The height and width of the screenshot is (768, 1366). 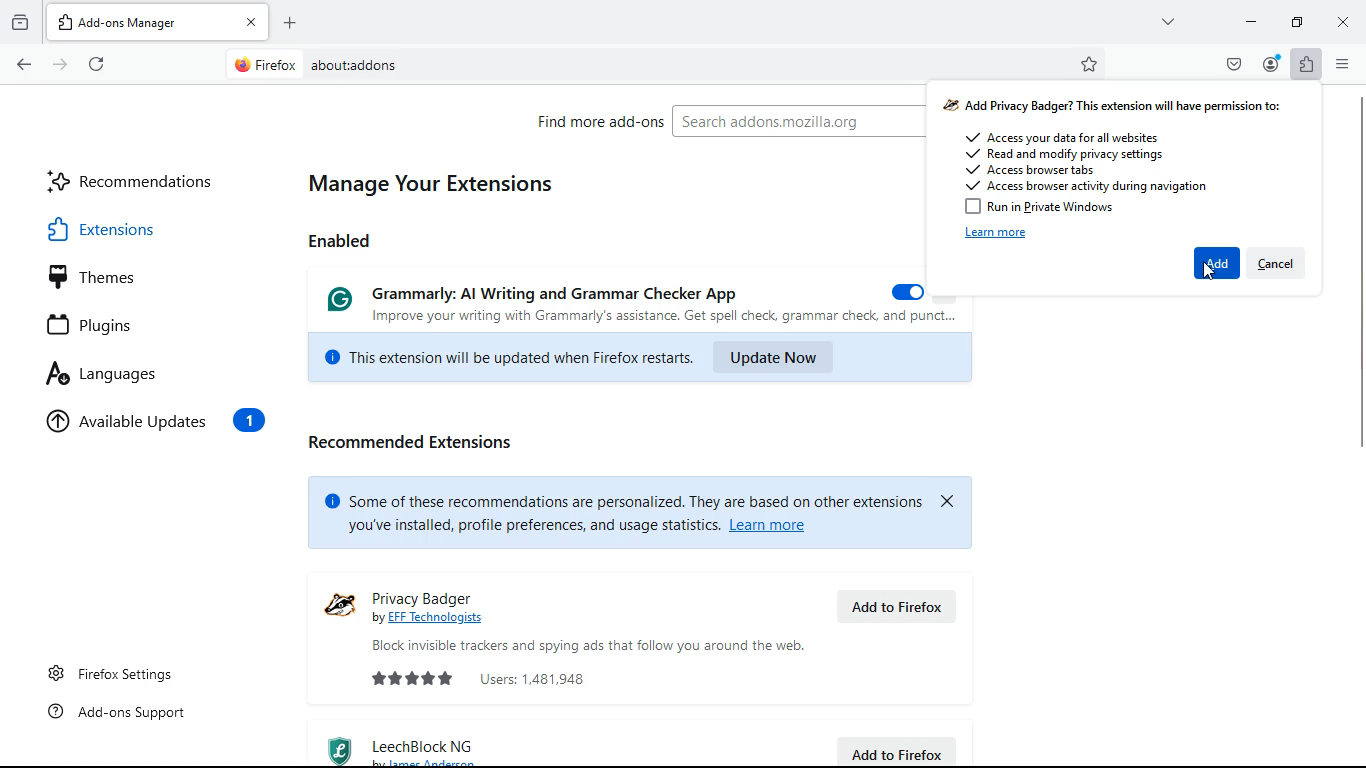 What do you see at coordinates (155, 423) in the screenshot?
I see `available updates` at bounding box center [155, 423].